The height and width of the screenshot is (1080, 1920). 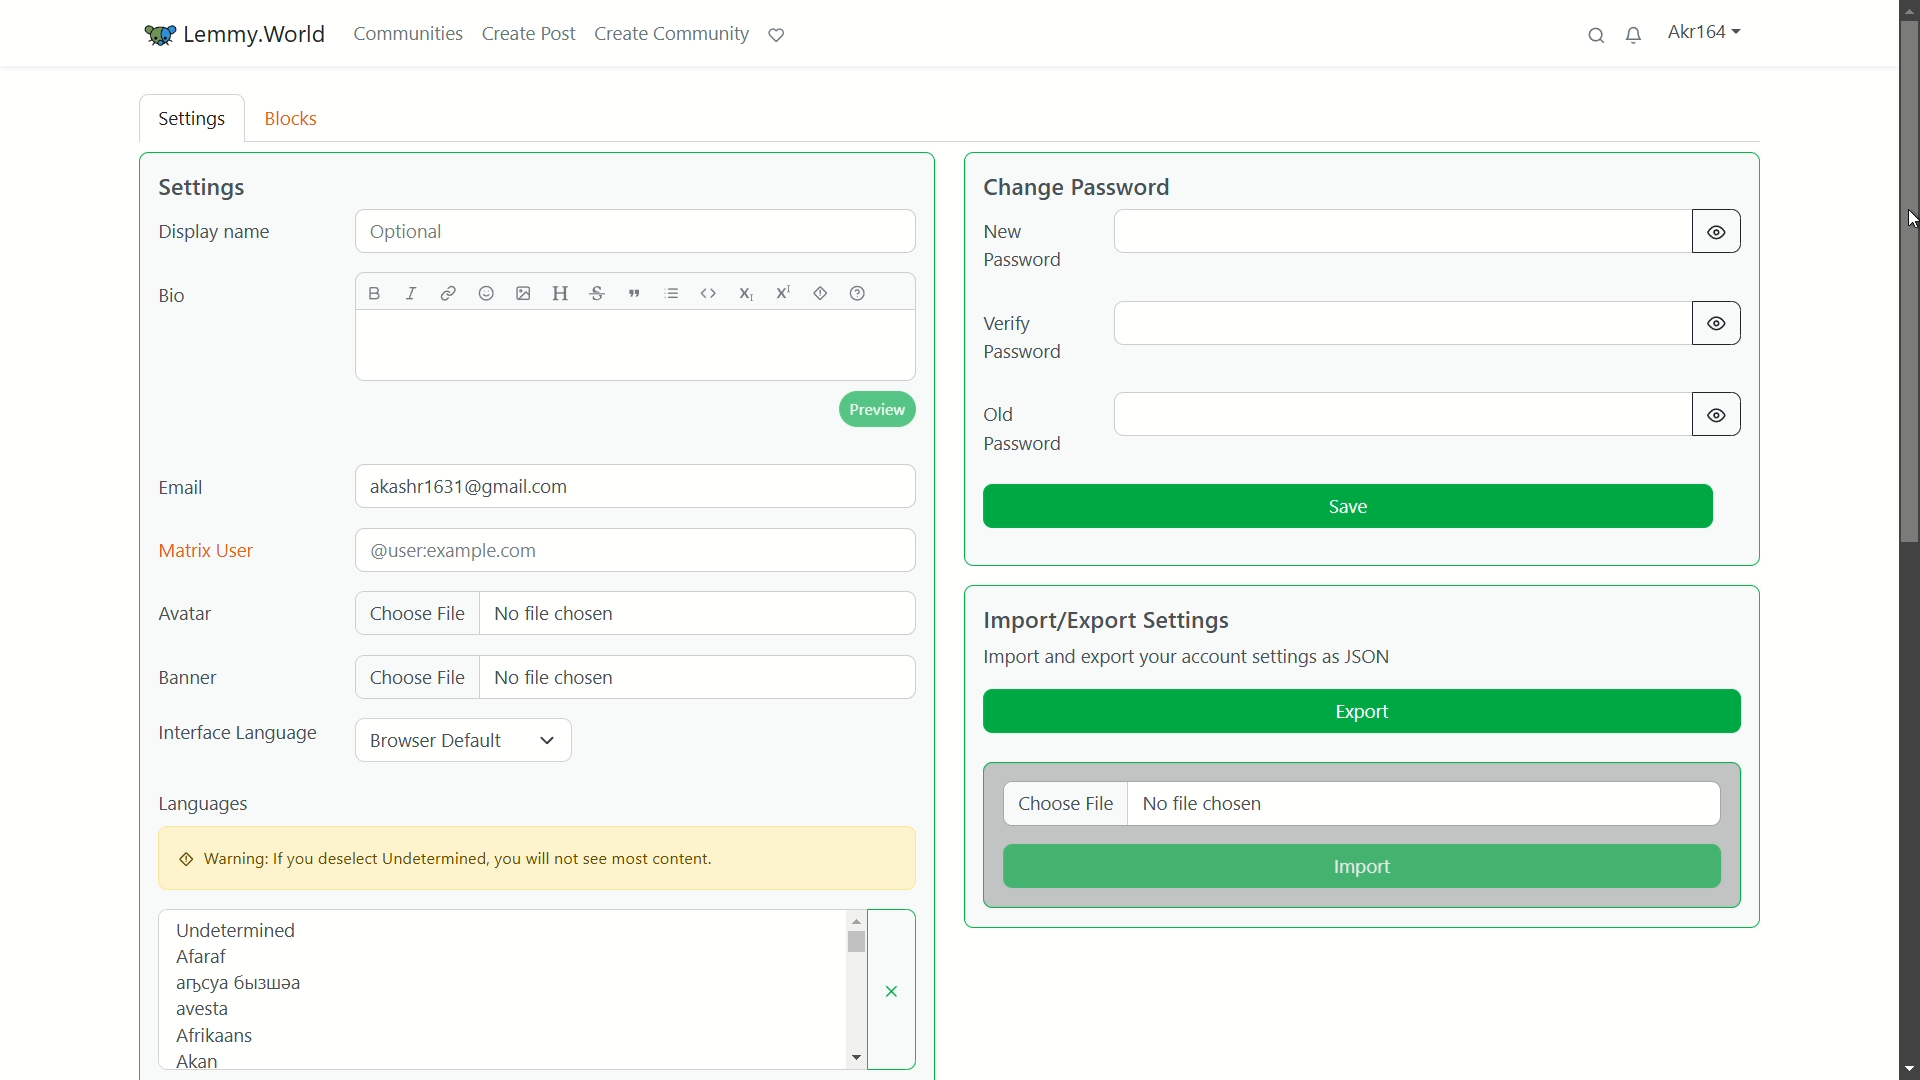 I want to click on old password, so click(x=1022, y=428).